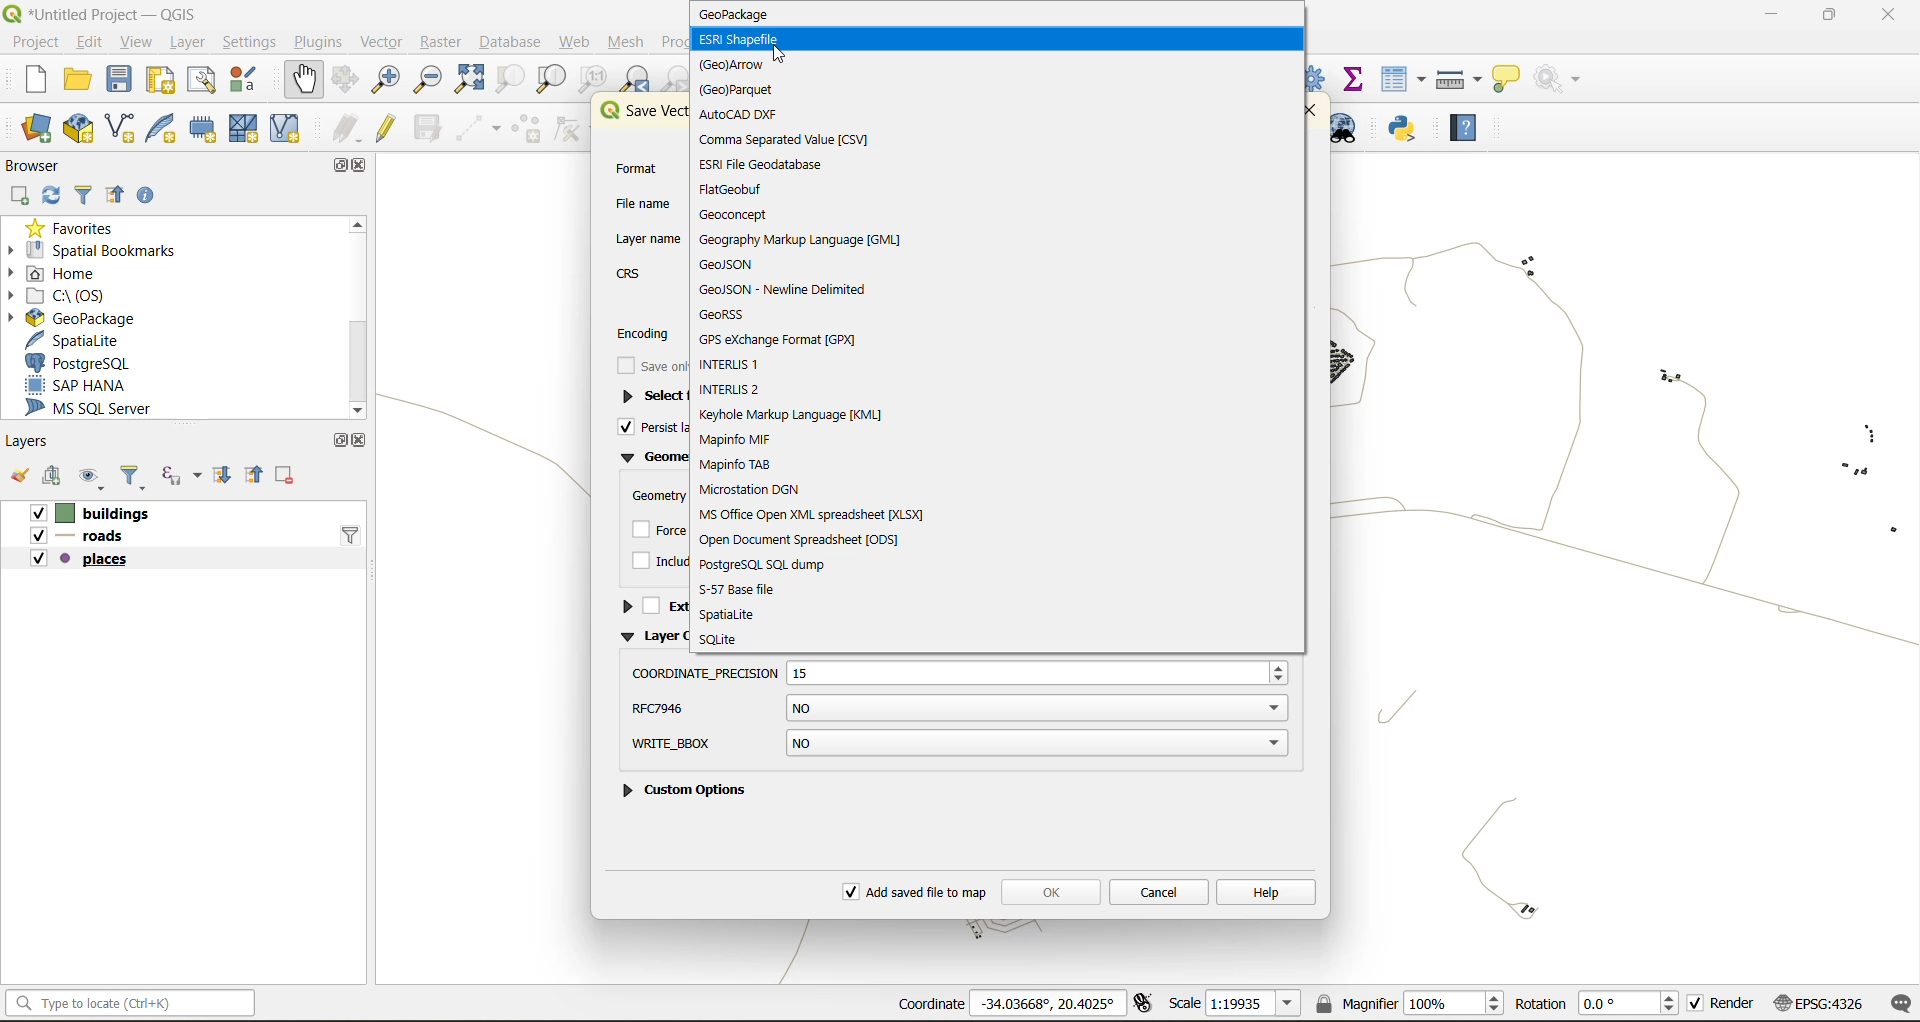 The width and height of the screenshot is (1920, 1022). What do you see at coordinates (89, 476) in the screenshot?
I see `manage map` at bounding box center [89, 476].